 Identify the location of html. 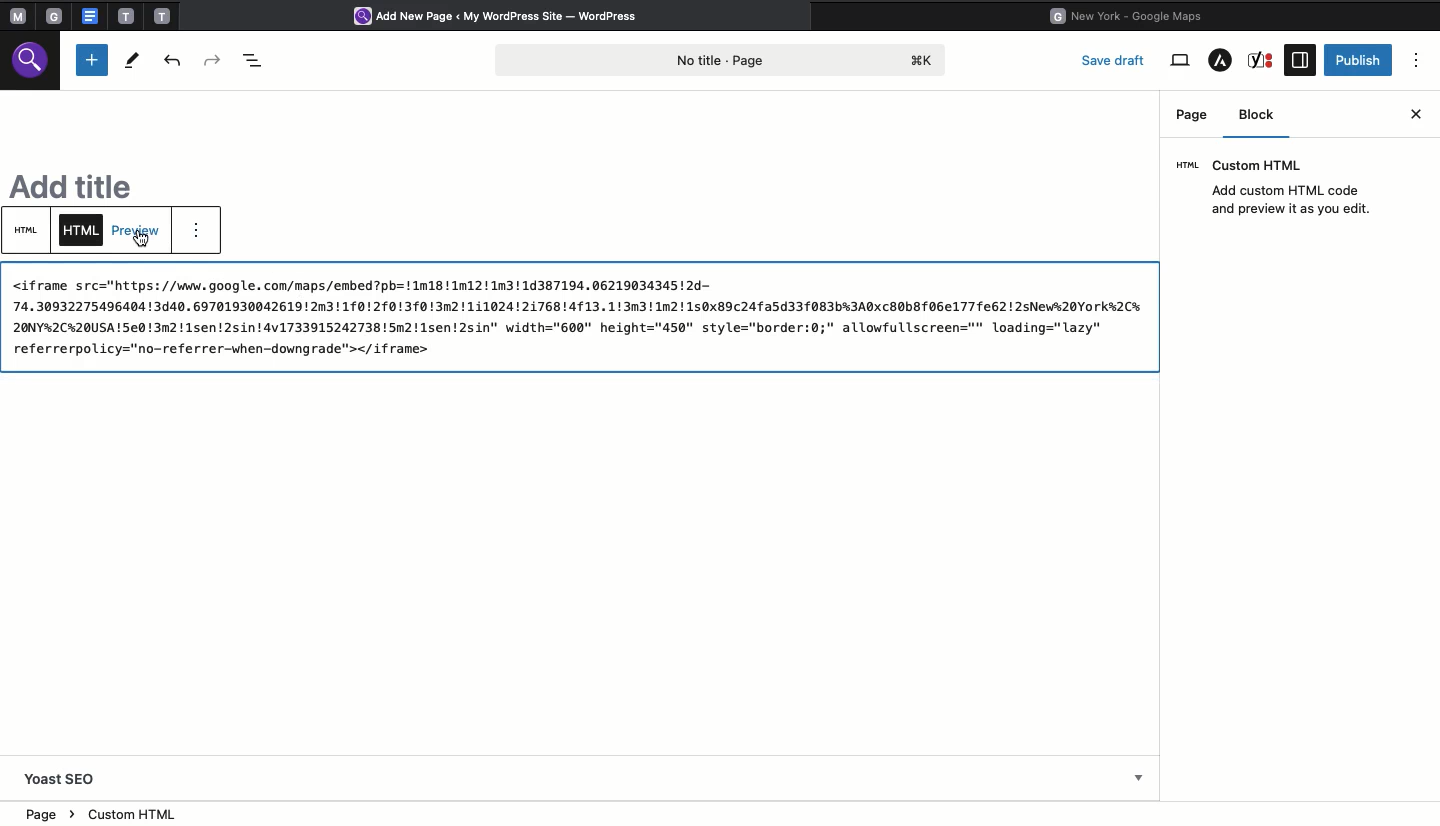
(577, 315).